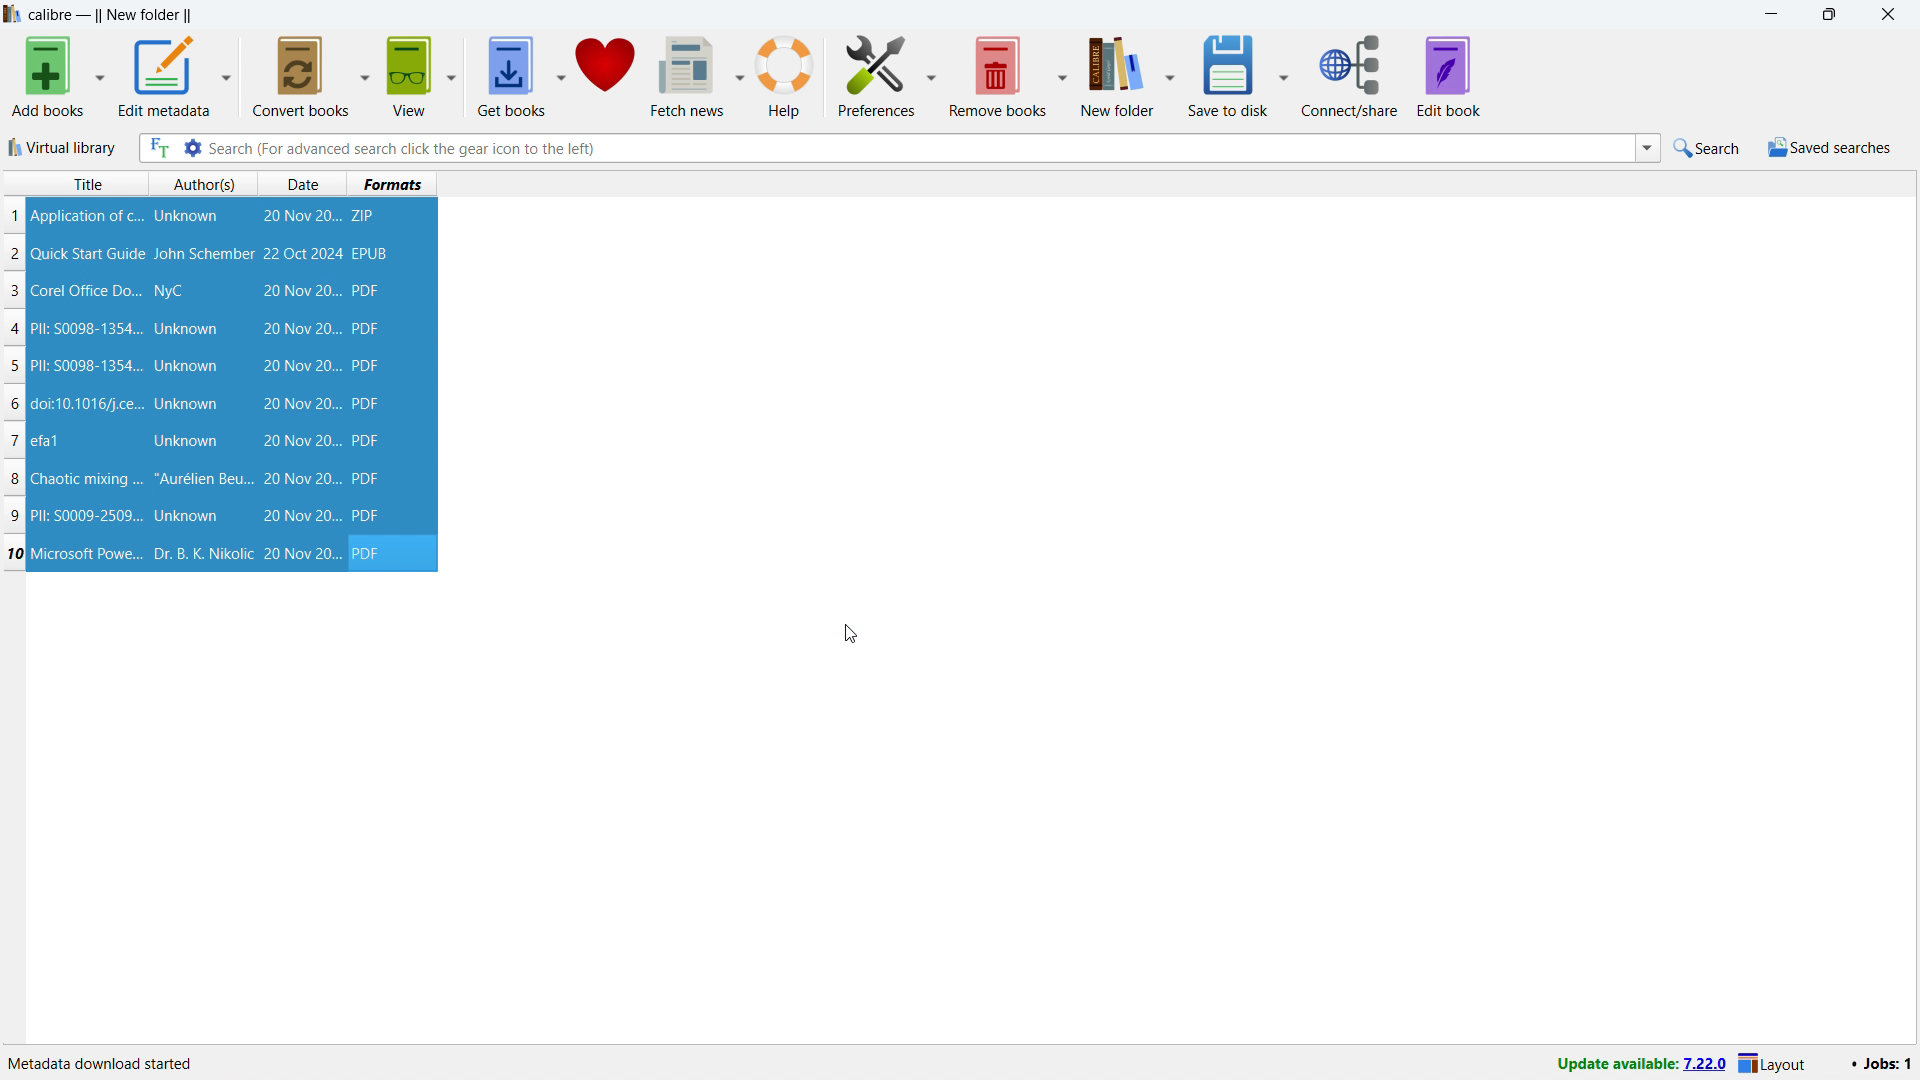 This screenshot has width=1920, height=1080. Describe the element at coordinates (169, 291) in the screenshot. I see `NyC` at that location.